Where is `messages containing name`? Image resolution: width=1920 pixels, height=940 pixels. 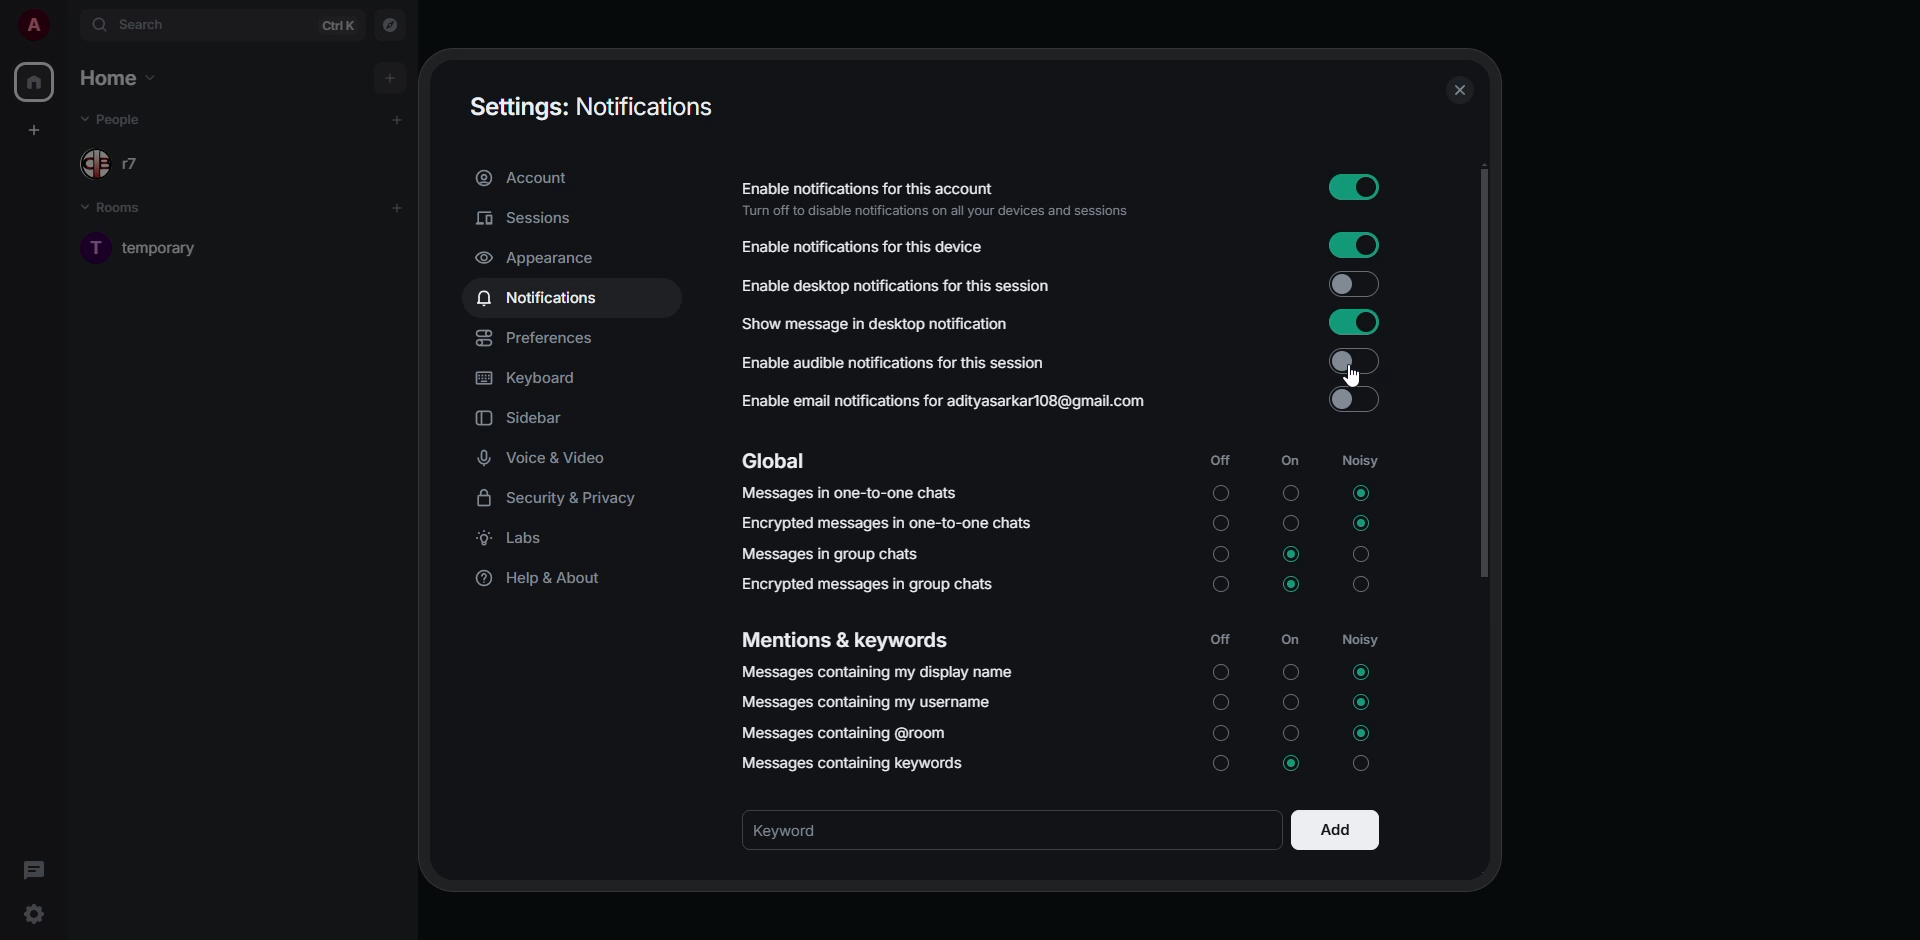 messages containing name is located at coordinates (877, 672).